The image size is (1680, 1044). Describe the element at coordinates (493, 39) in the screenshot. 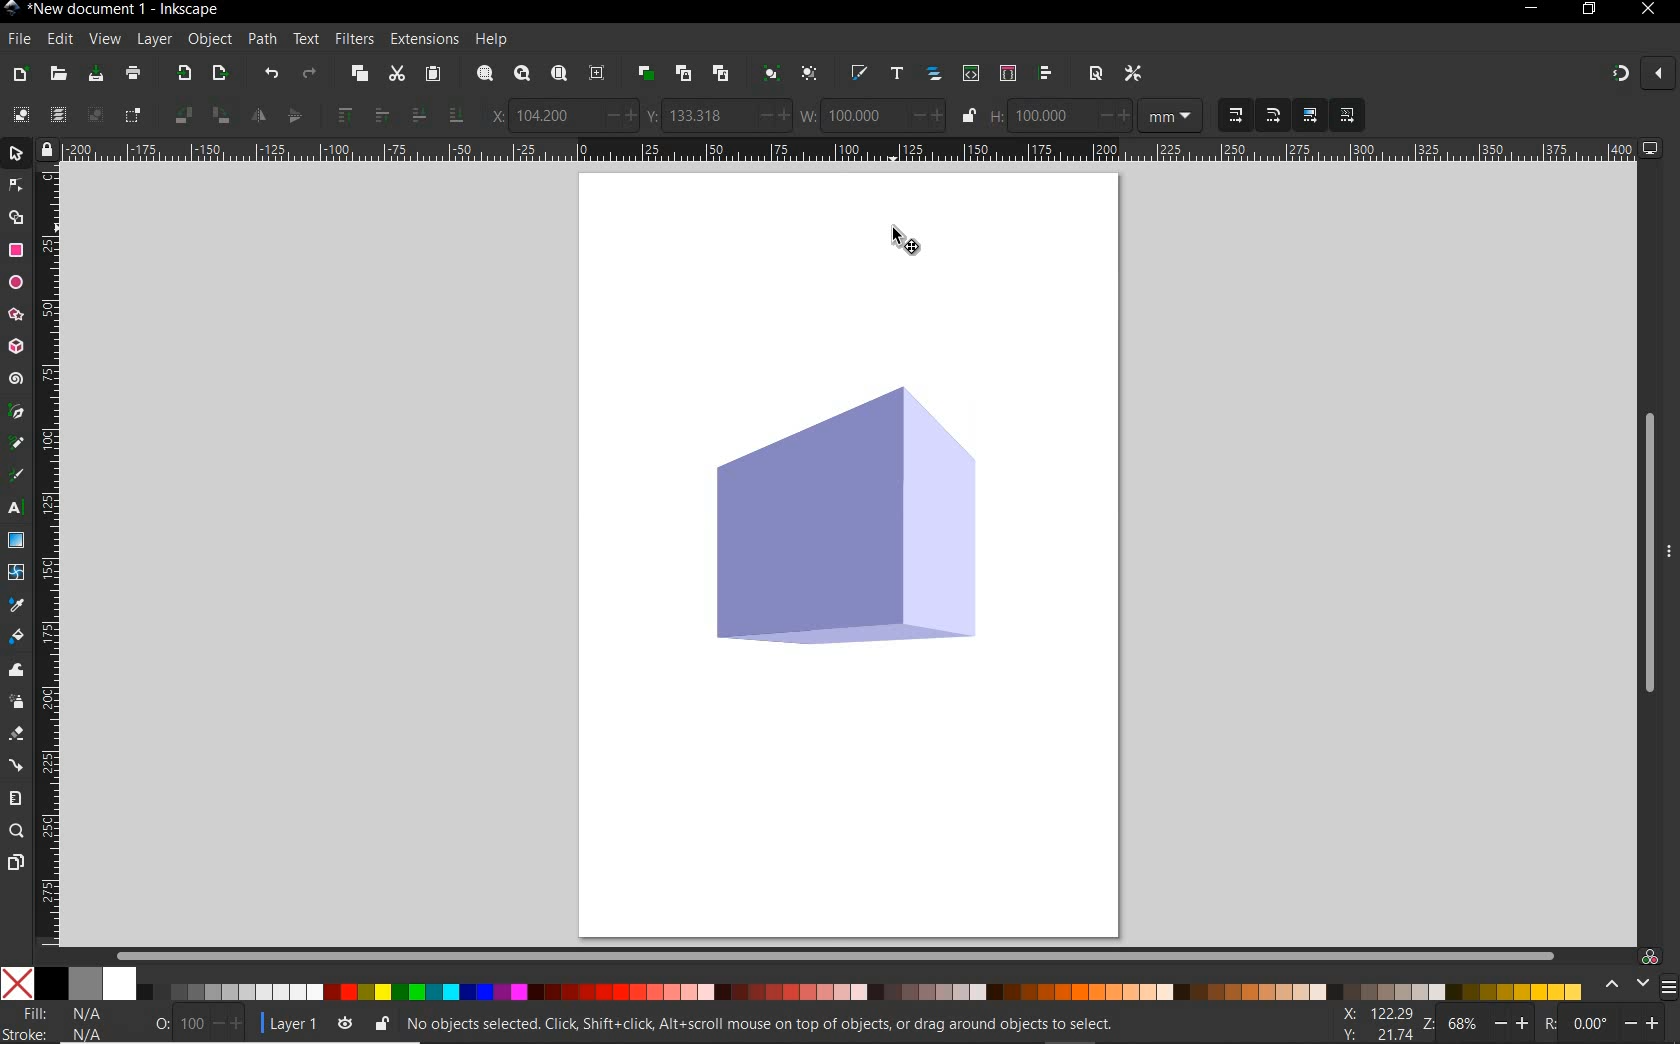

I see `help` at that location.